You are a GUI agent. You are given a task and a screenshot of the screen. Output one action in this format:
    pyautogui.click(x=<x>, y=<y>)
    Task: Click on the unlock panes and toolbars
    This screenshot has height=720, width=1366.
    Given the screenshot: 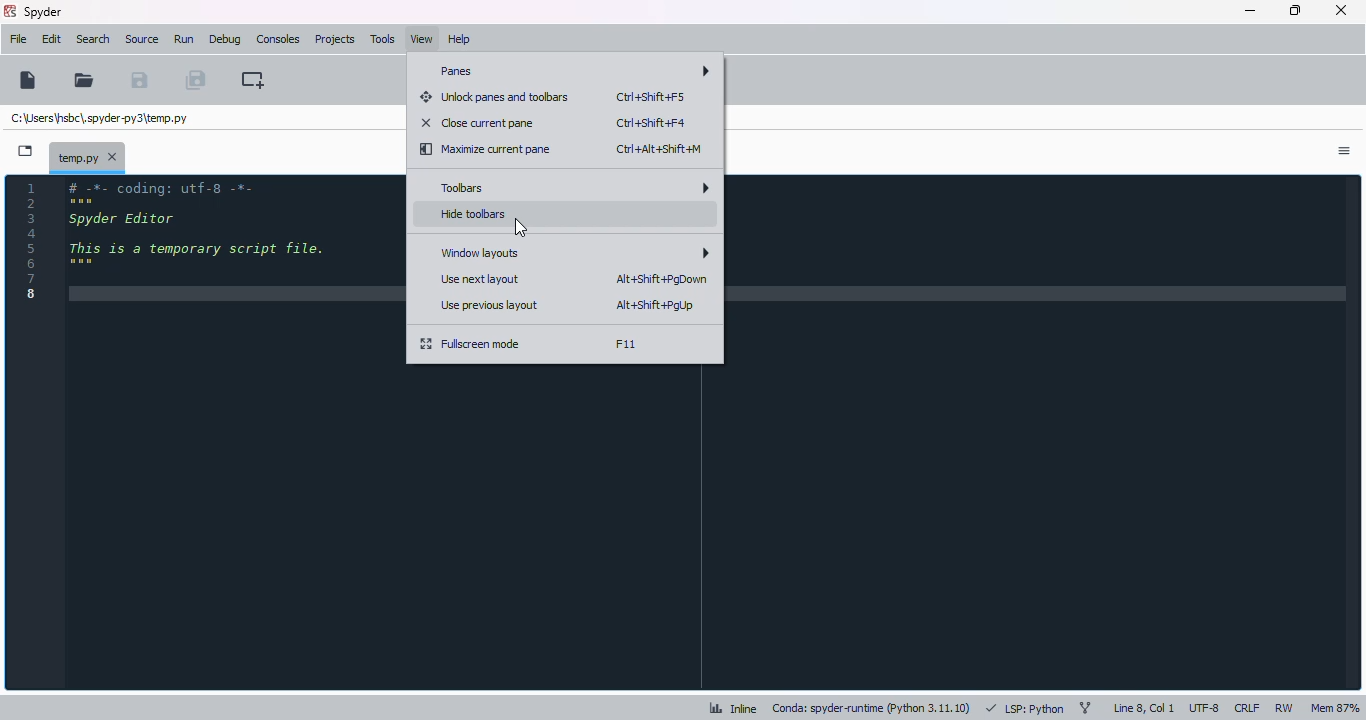 What is the action you would take?
    pyautogui.click(x=494, y=96)
    